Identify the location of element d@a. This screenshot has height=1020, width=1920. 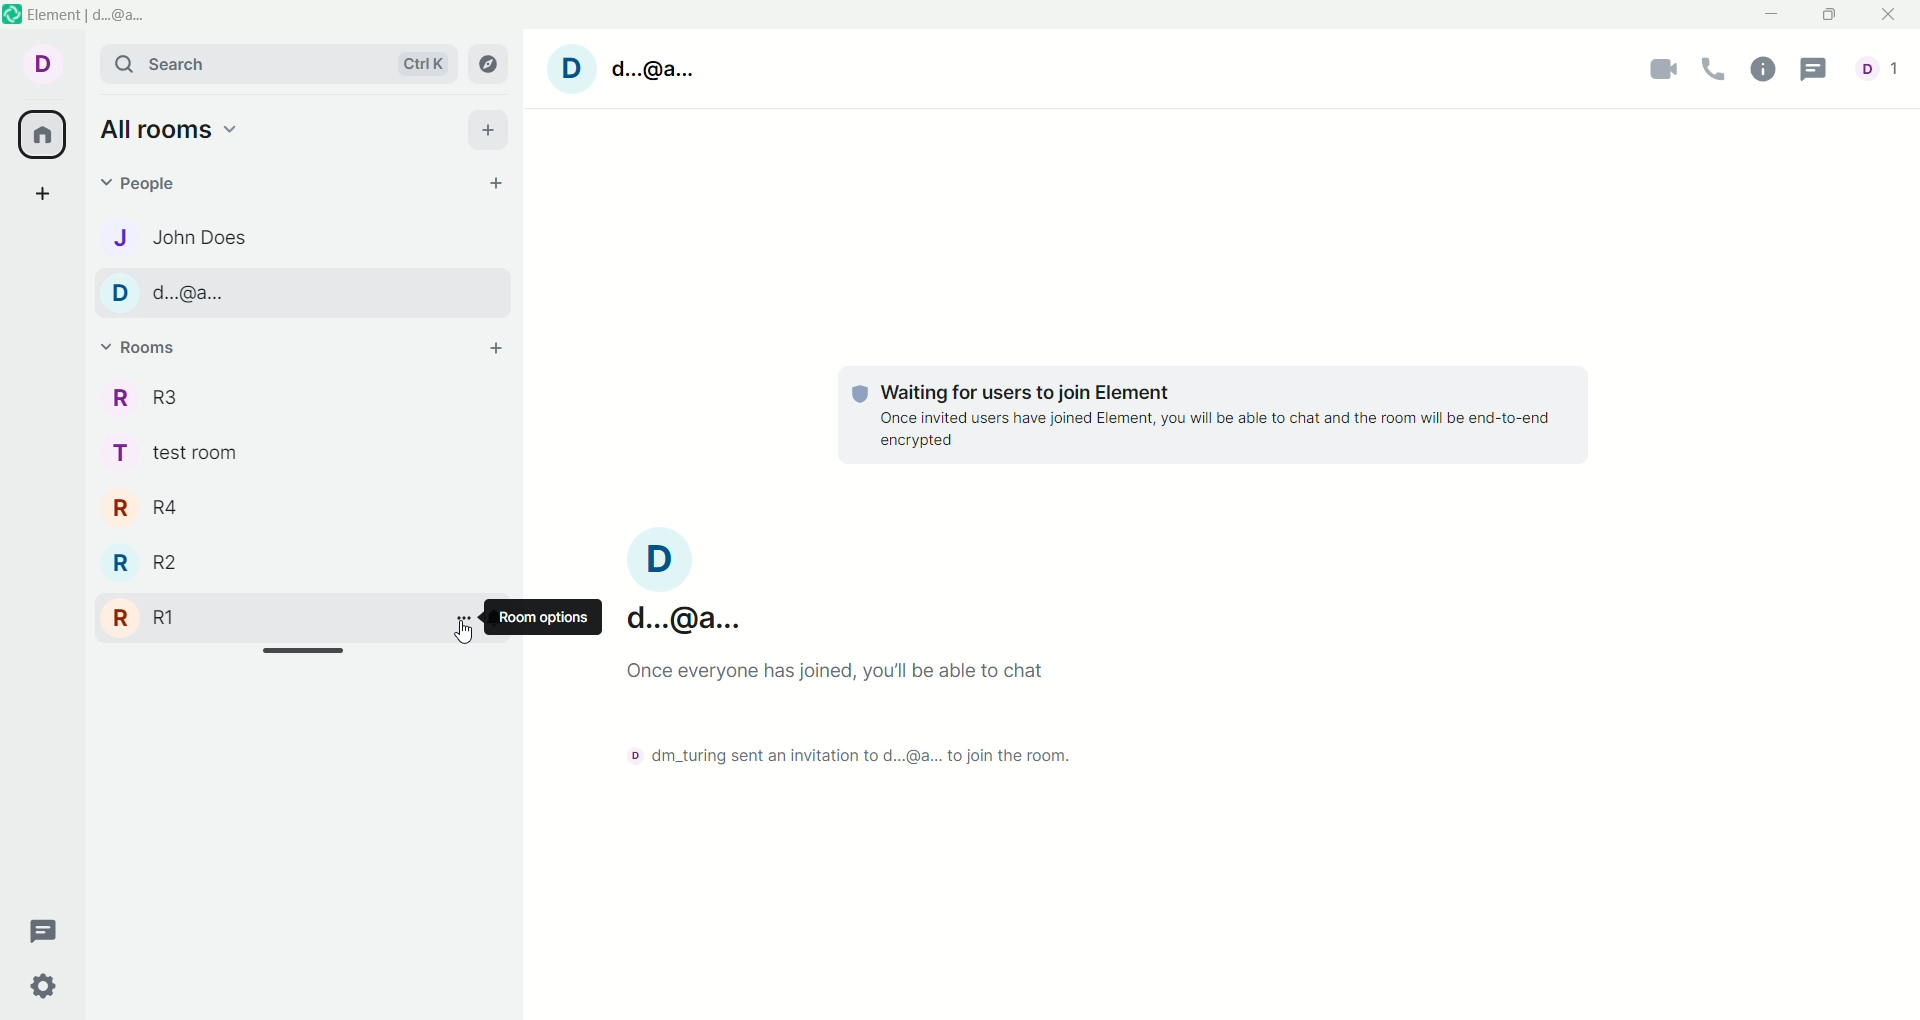
(97, 17).